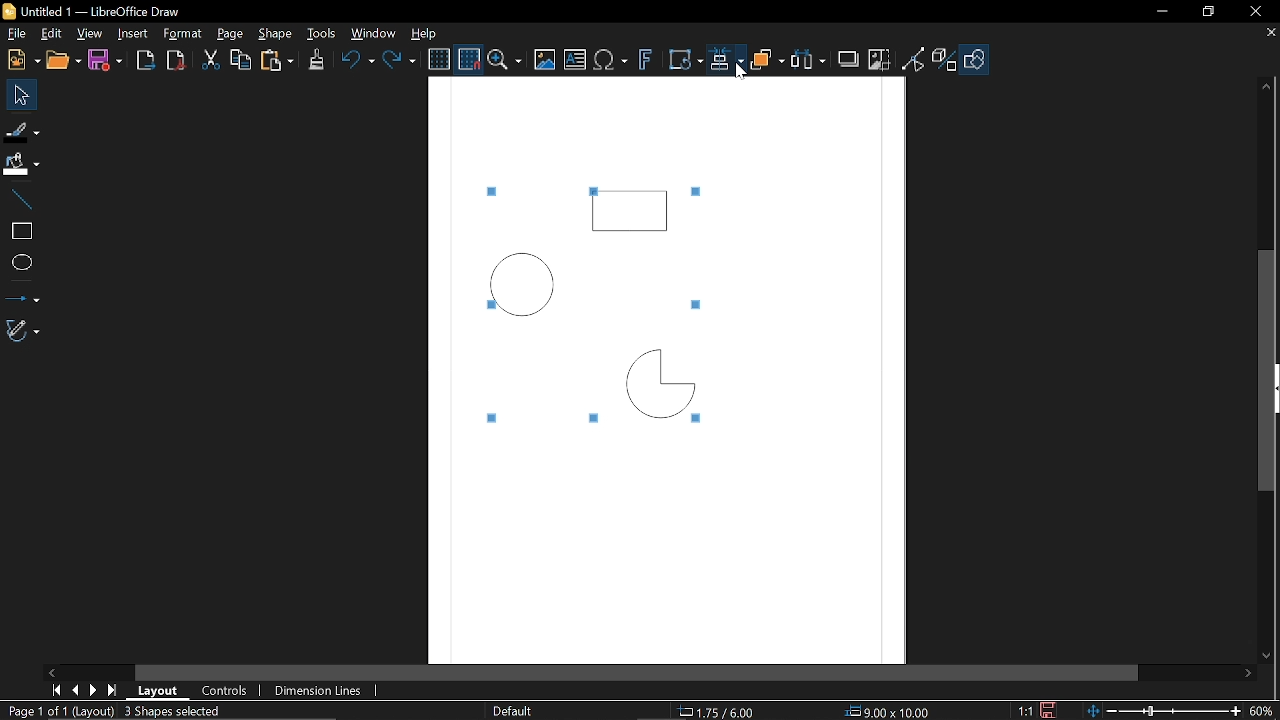 The width and height of the screenshot is (1280, 720). I want to click on Align, so click(726, 60).